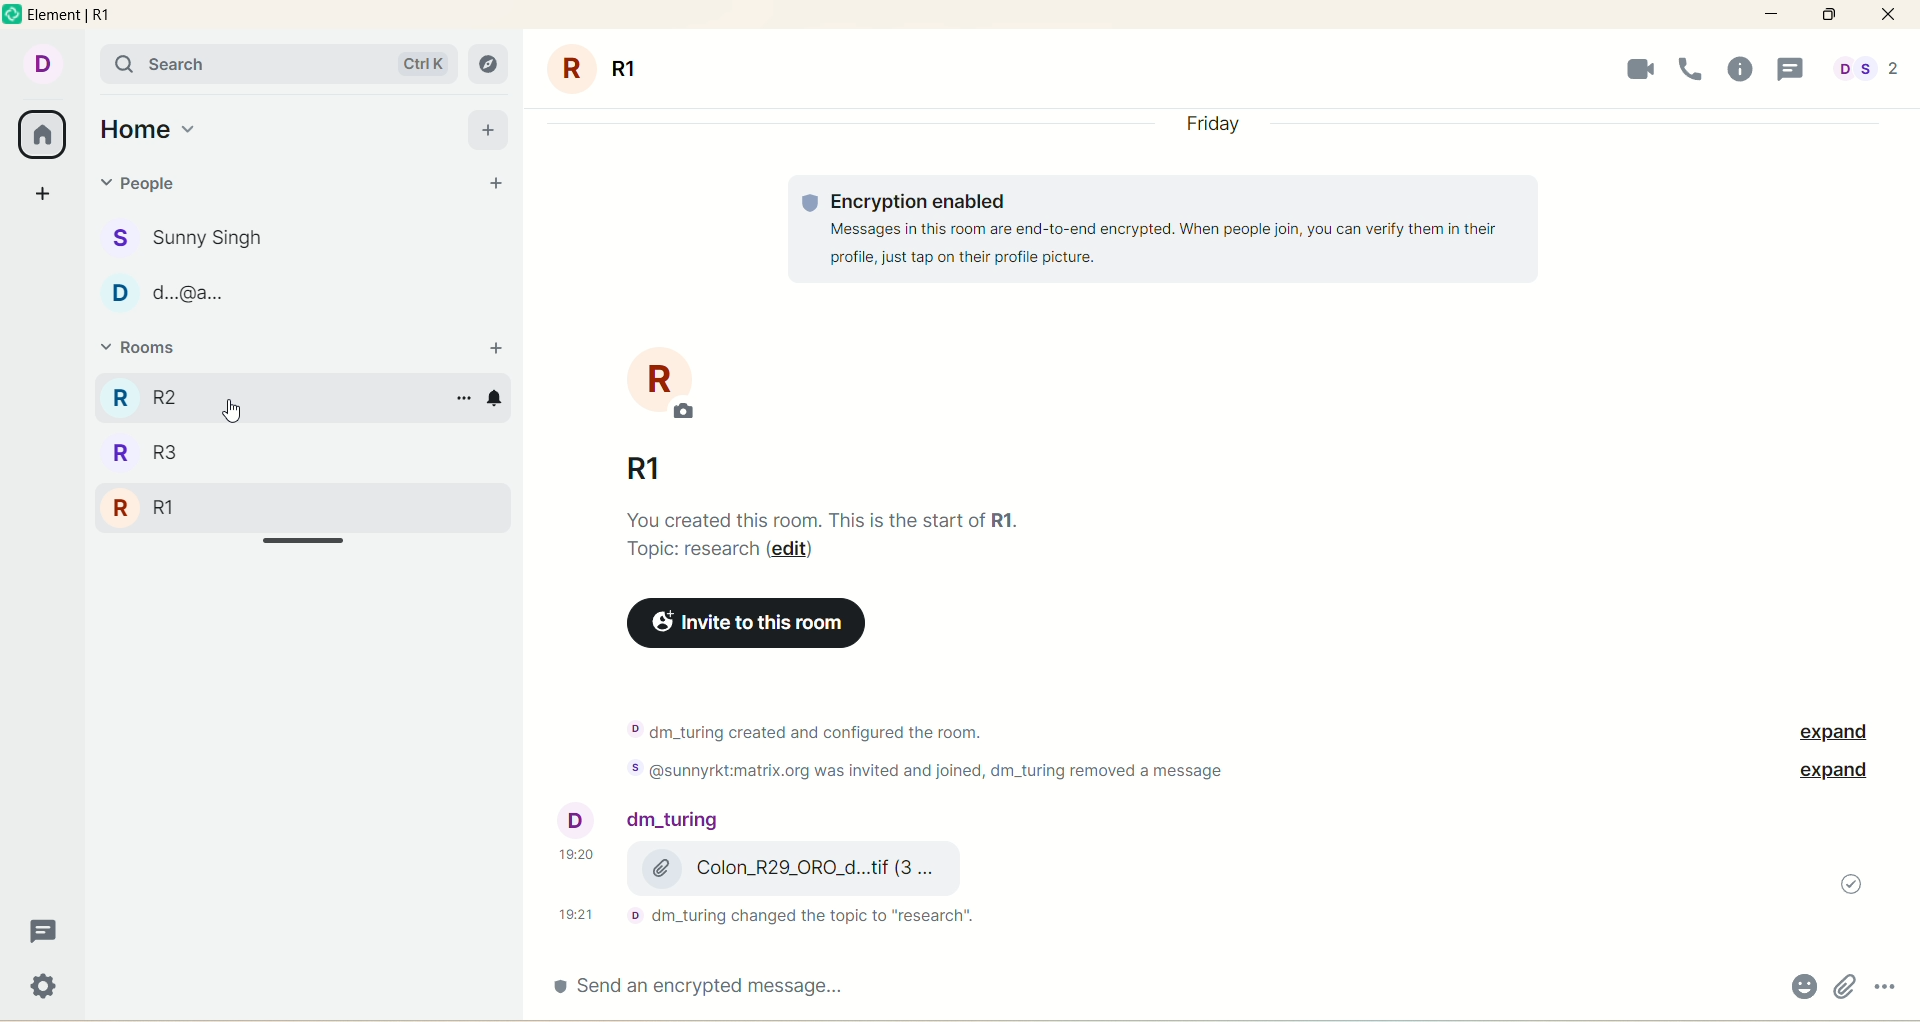  Describe the element at coordinates (1908, 534) in the screenshot. I see `vertical scroll bar` at that location.